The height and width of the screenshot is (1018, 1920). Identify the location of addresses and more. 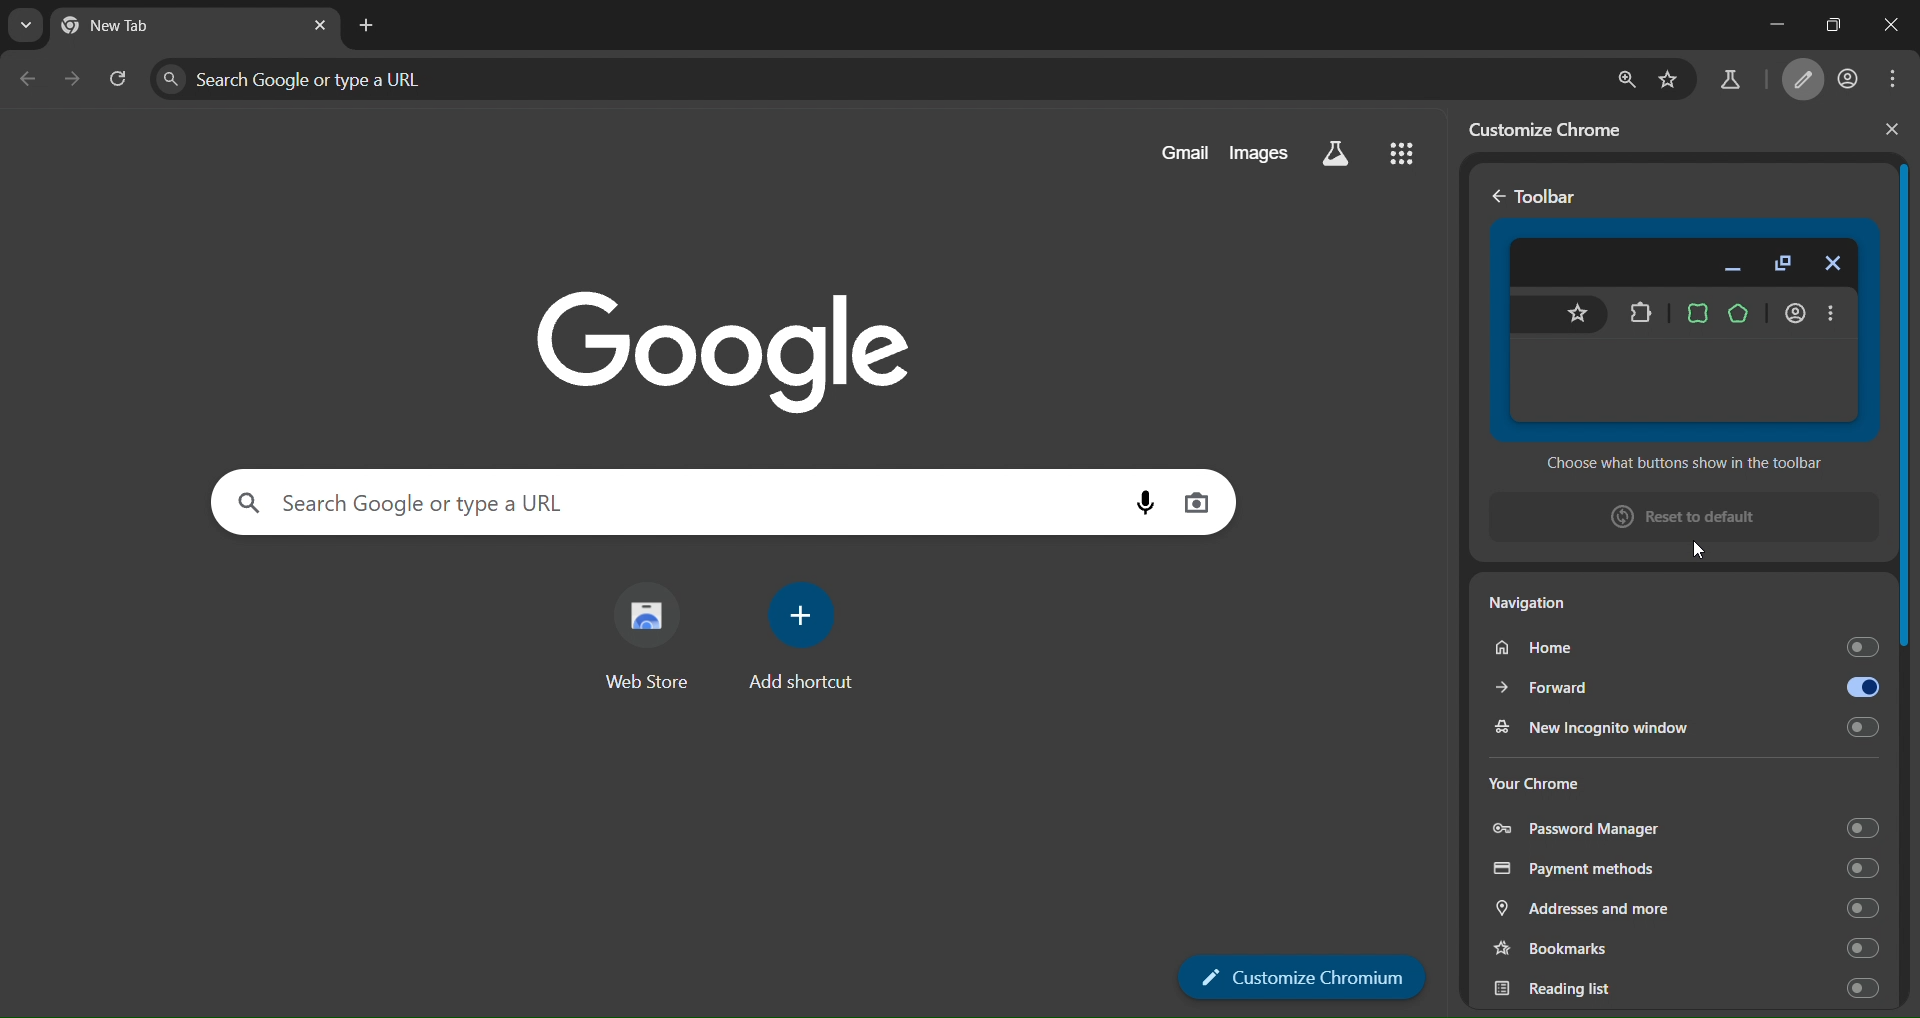
(1686, 910).